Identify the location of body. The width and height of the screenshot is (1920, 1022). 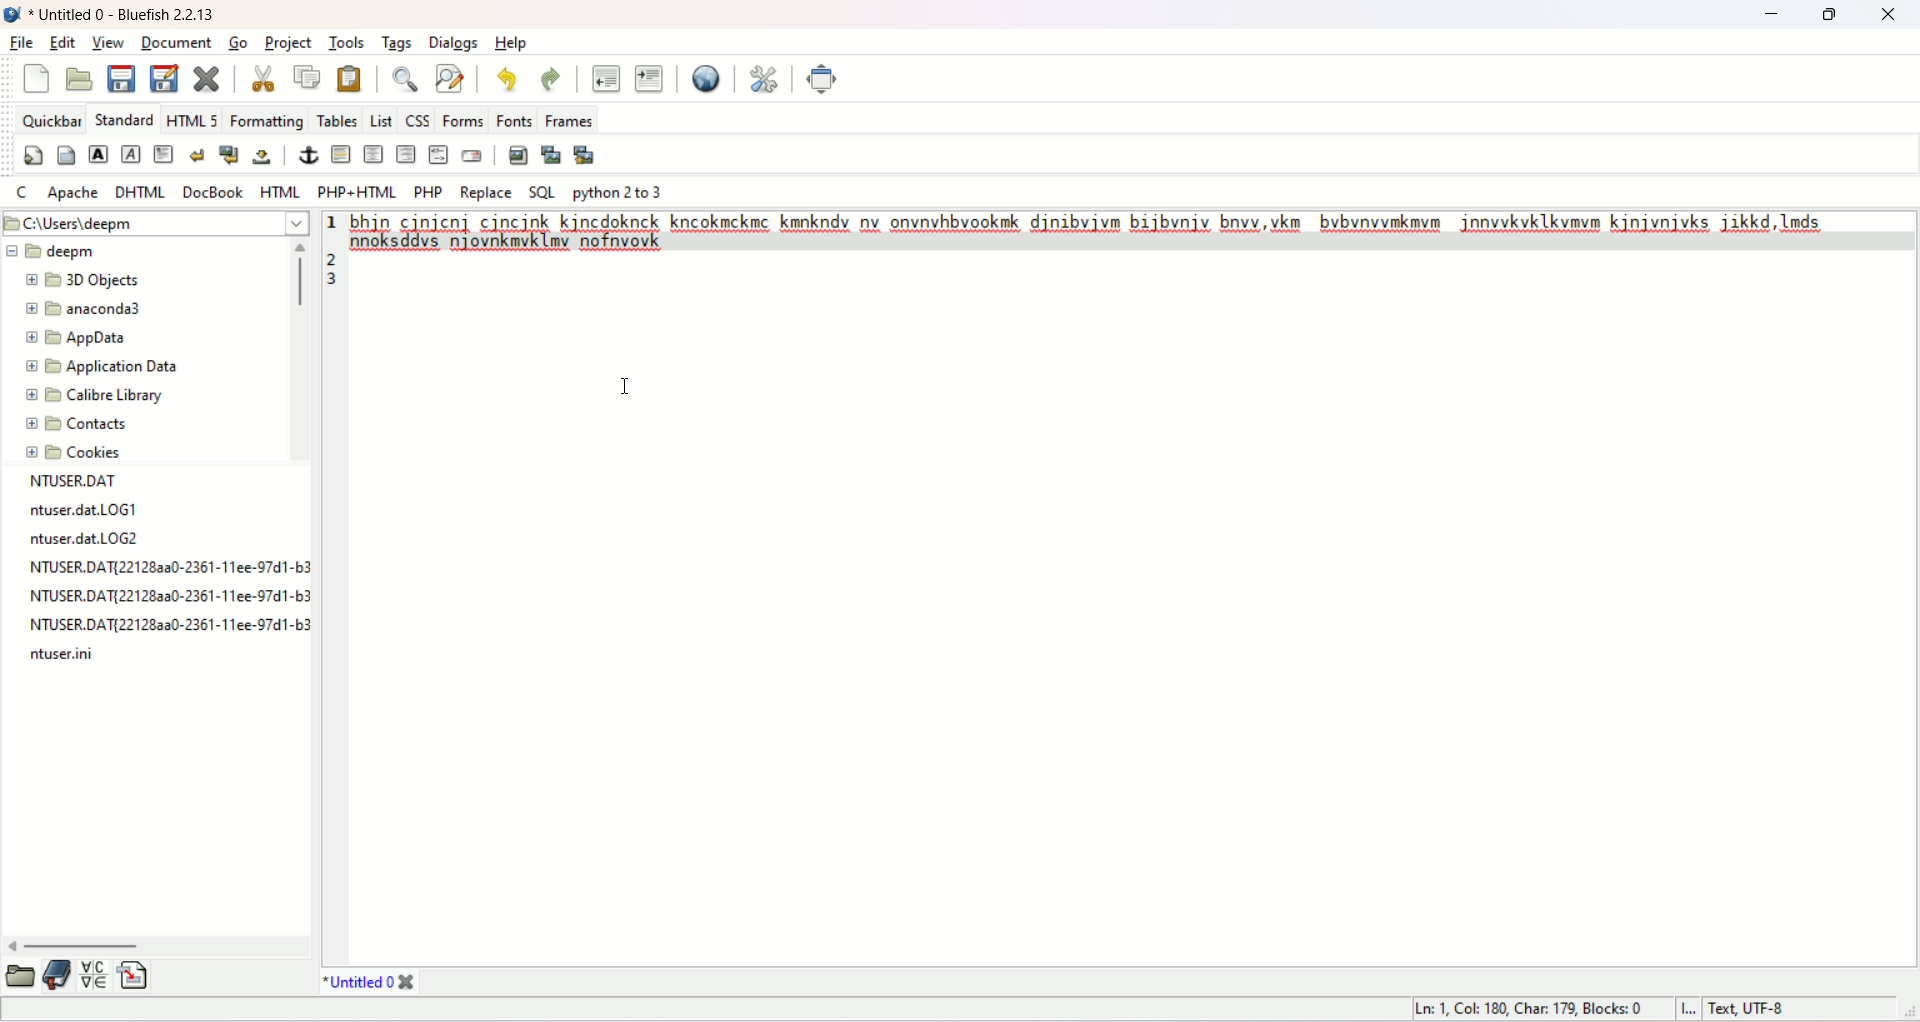
(66, 155).